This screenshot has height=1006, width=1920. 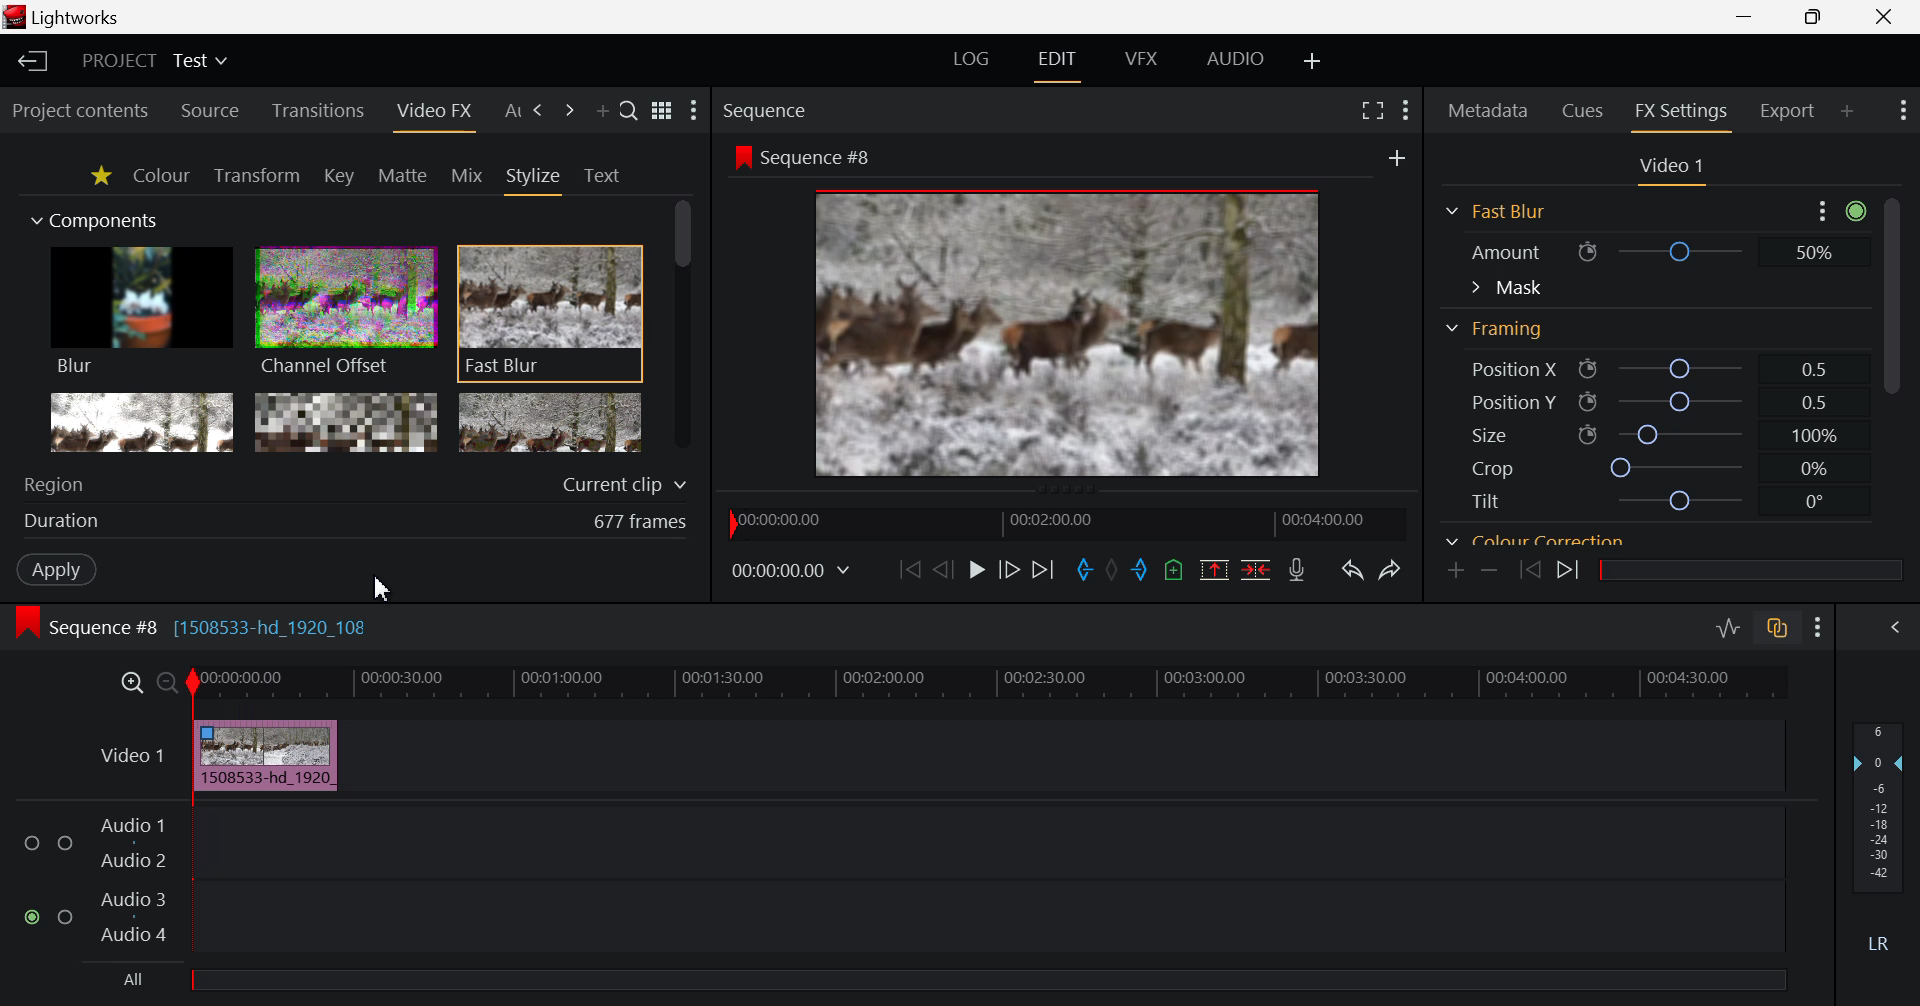 I want to click on Record Voiceover, so click(x=1297, y=573).